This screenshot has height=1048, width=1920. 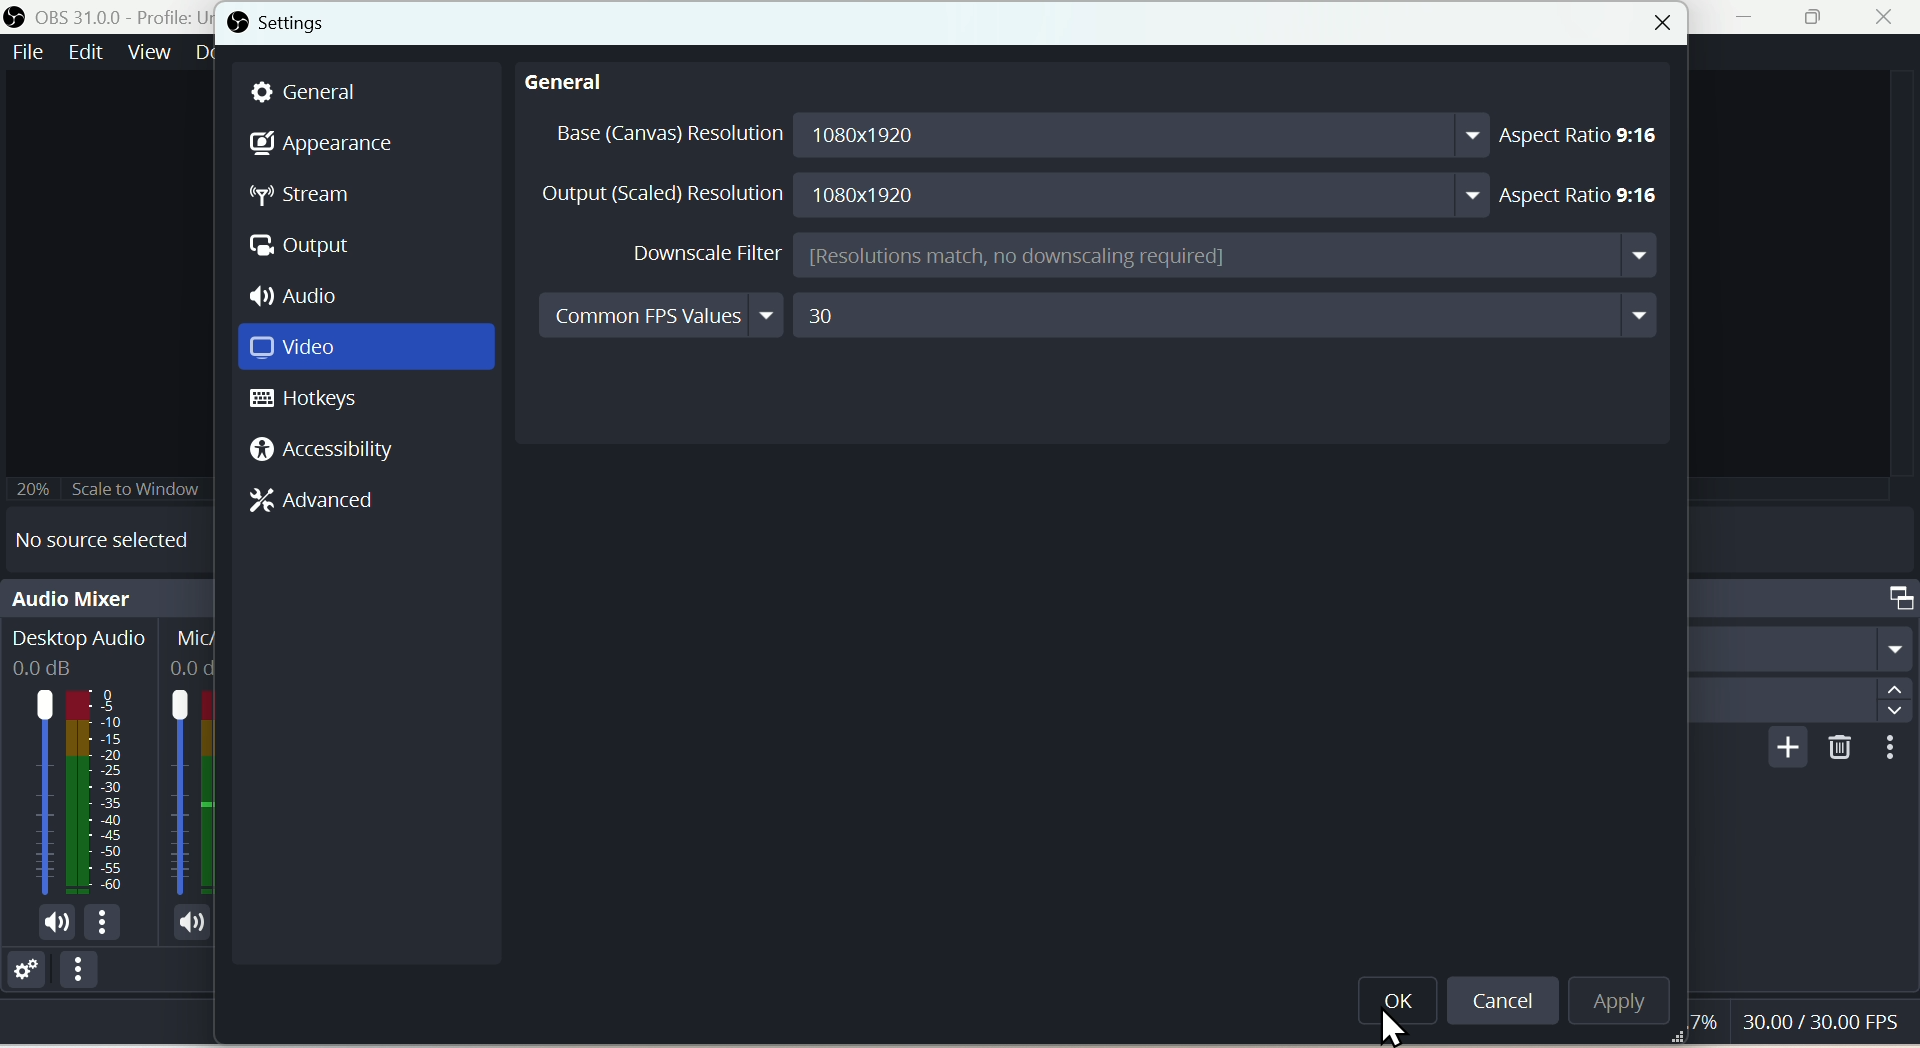 What do you see at coordinates (321, 449) in the screenshot?
I see `Accessibility` at bounding box center [321, 449].